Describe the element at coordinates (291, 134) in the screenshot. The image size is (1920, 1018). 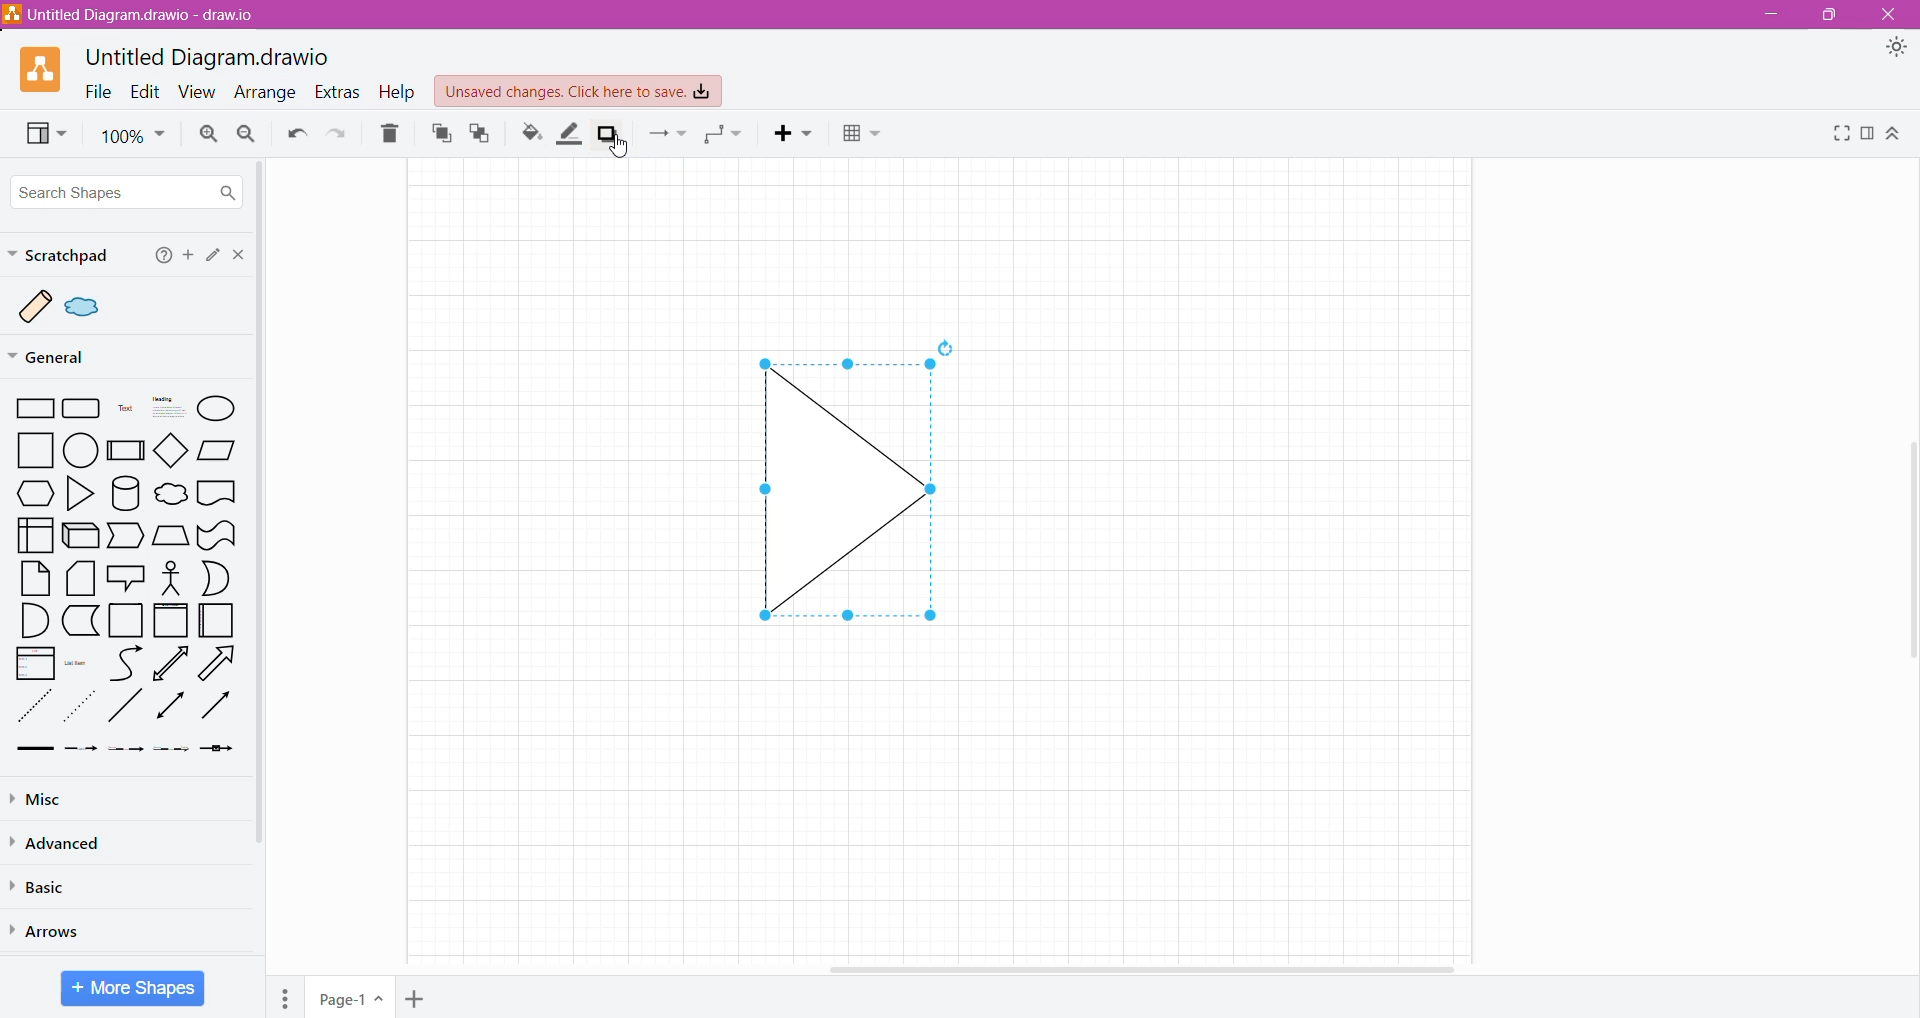
I see `Undo` at that location.